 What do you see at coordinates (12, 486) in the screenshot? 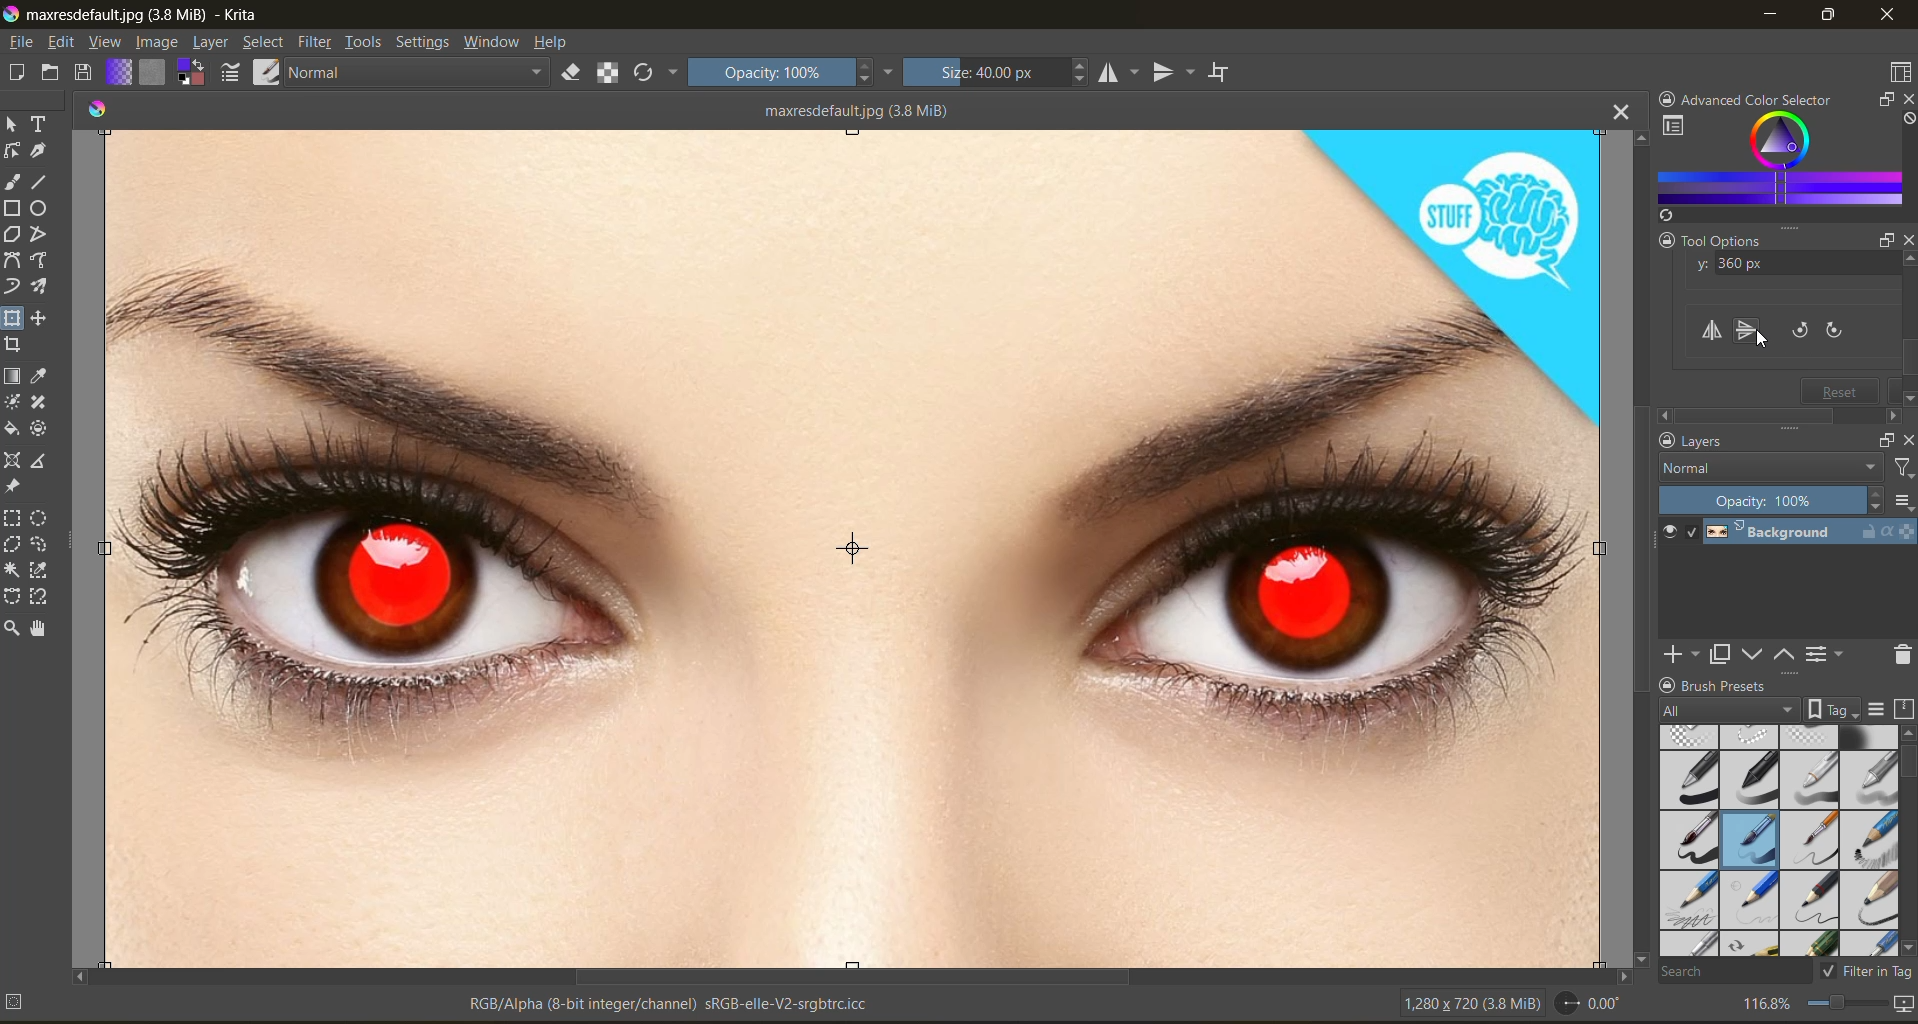
I see `tool` at bounding box center [12, 486].